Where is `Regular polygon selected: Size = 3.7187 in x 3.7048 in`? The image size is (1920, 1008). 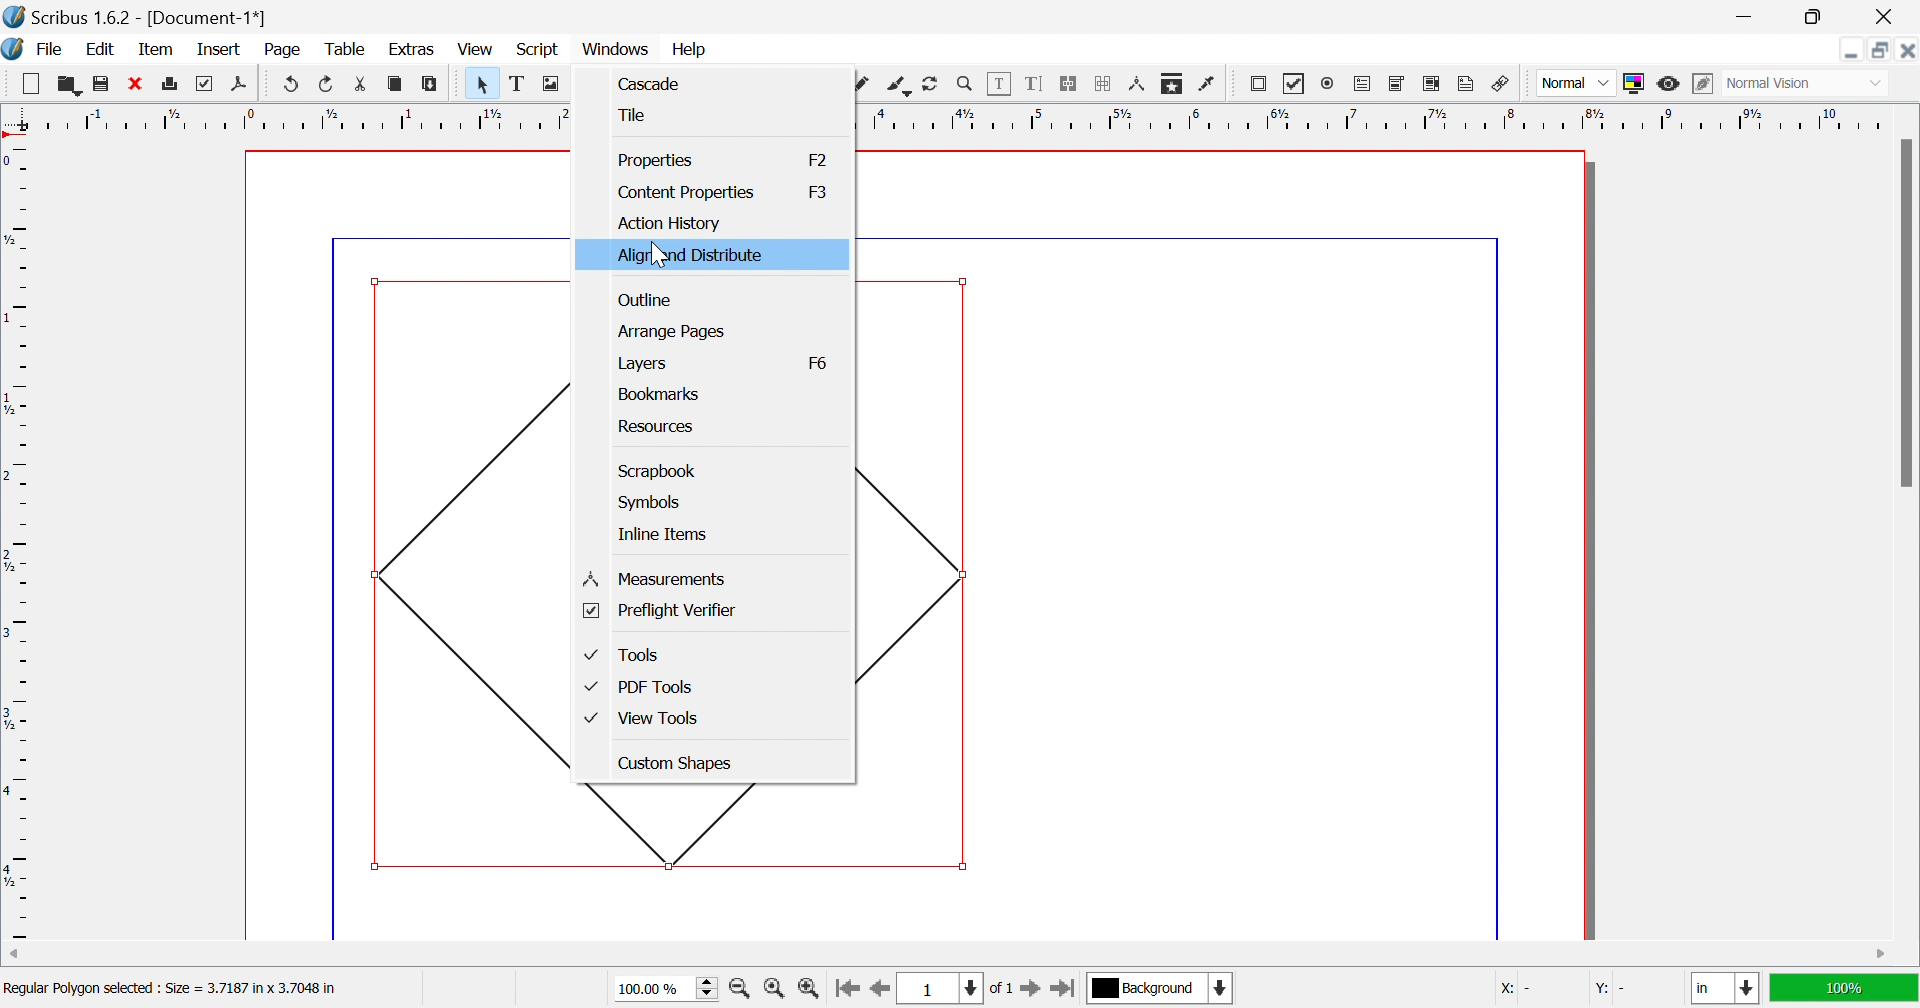 Regular polygon selected: Size = 3.7187 in x 3.7048 in is located at coordinates (170, 991).